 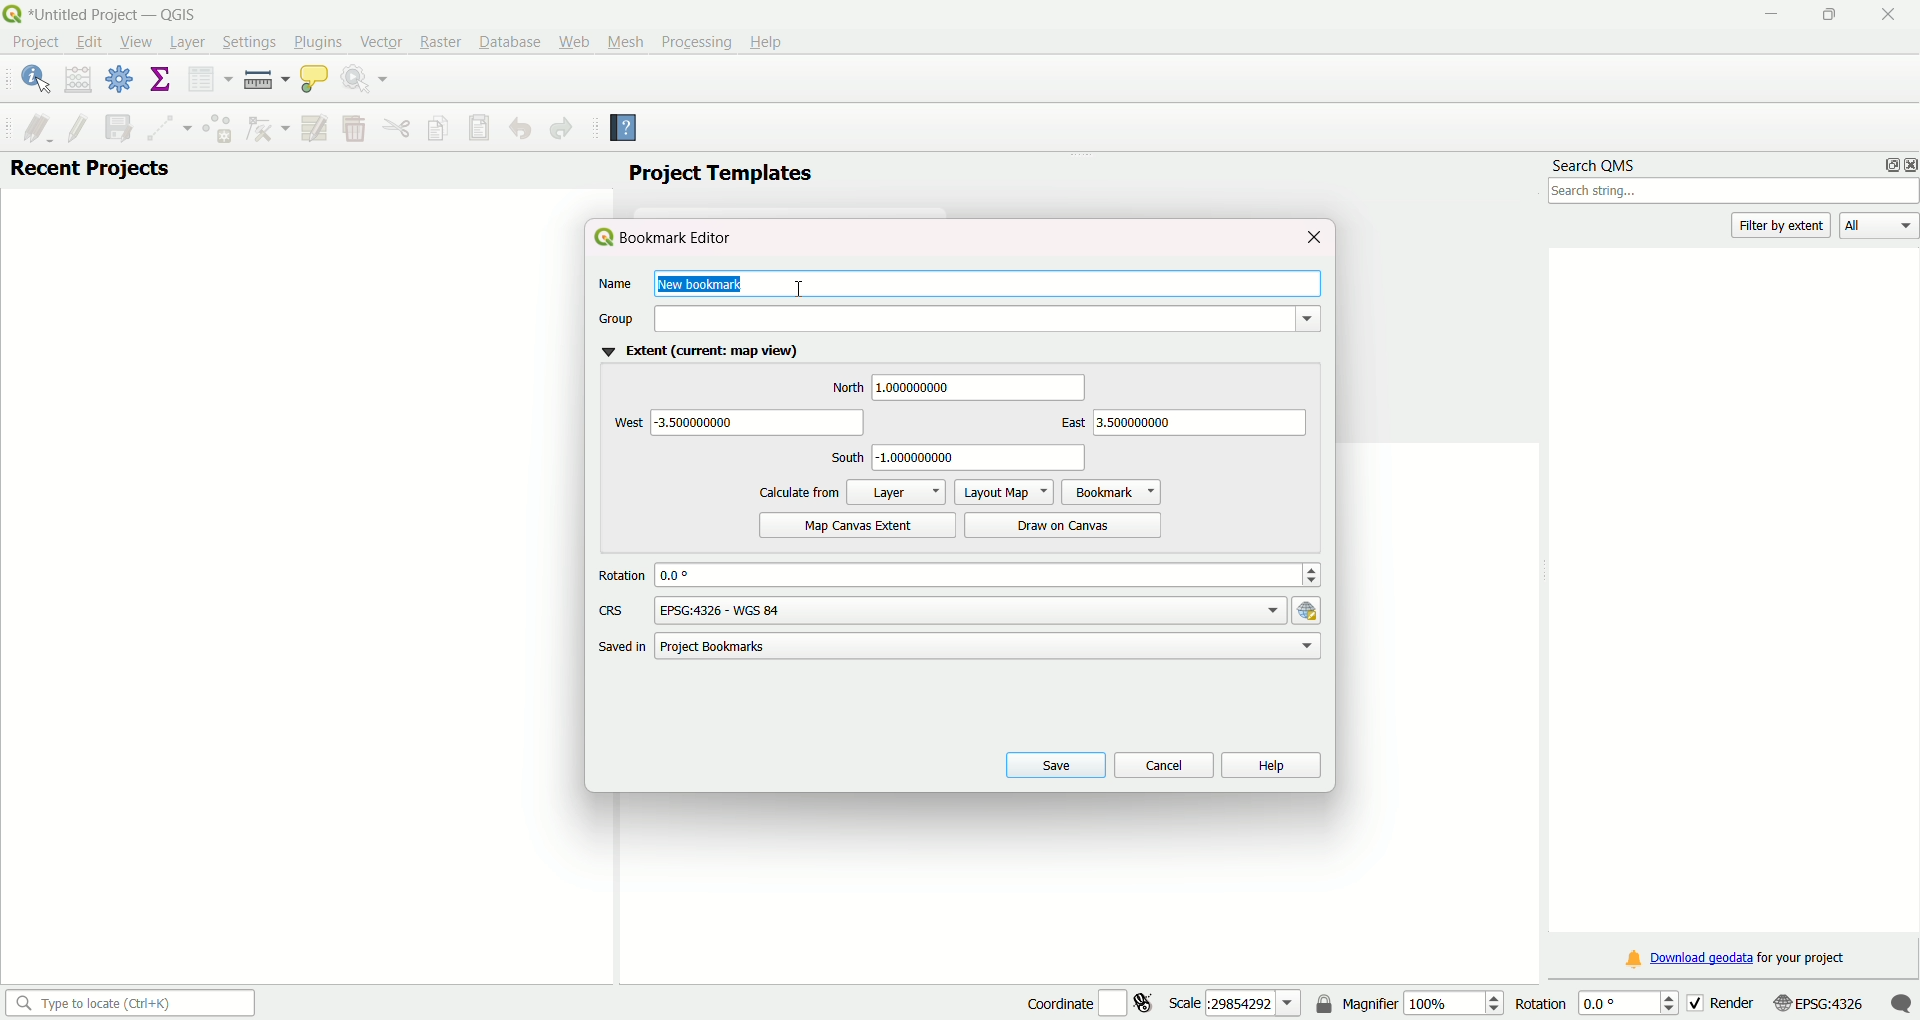 What do you see at coordinates (623, 41) in the screenshot?
I see `Mesh` at bounding box center [623, 41].